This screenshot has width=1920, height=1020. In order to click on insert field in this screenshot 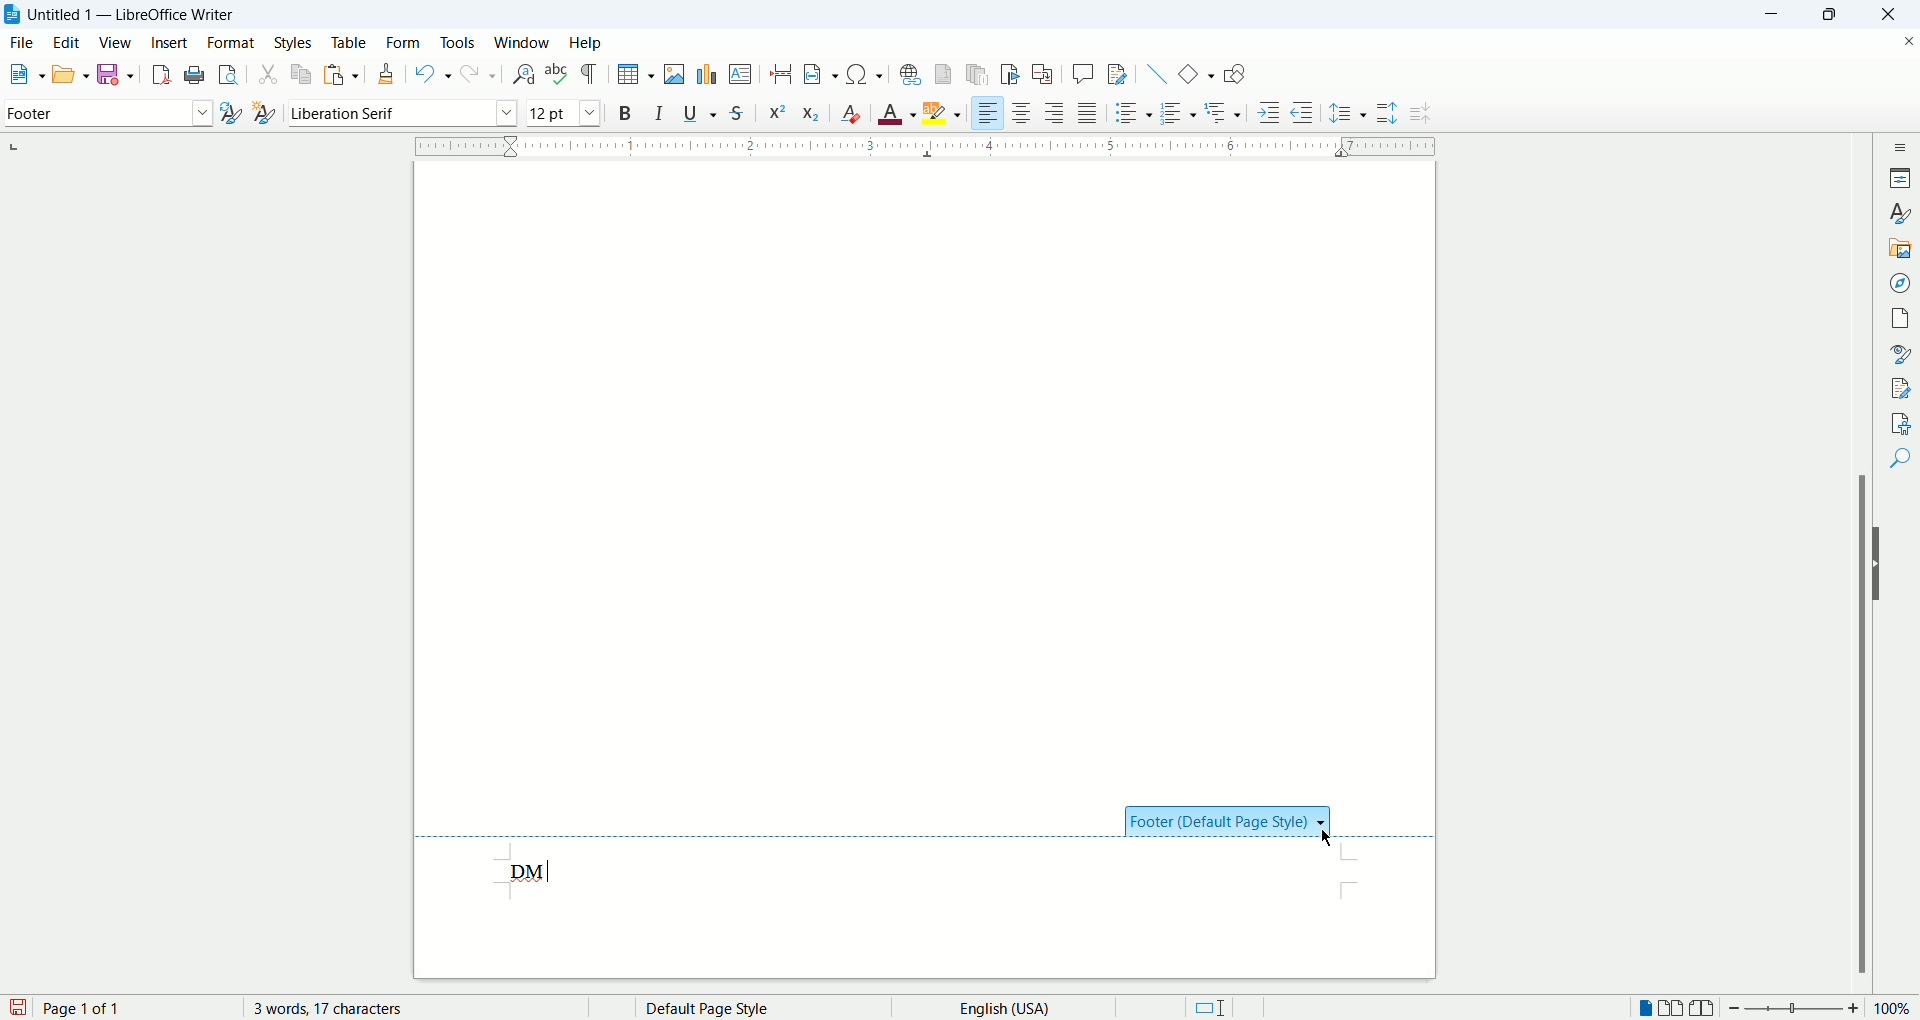, I will do `click(820, 75)`.